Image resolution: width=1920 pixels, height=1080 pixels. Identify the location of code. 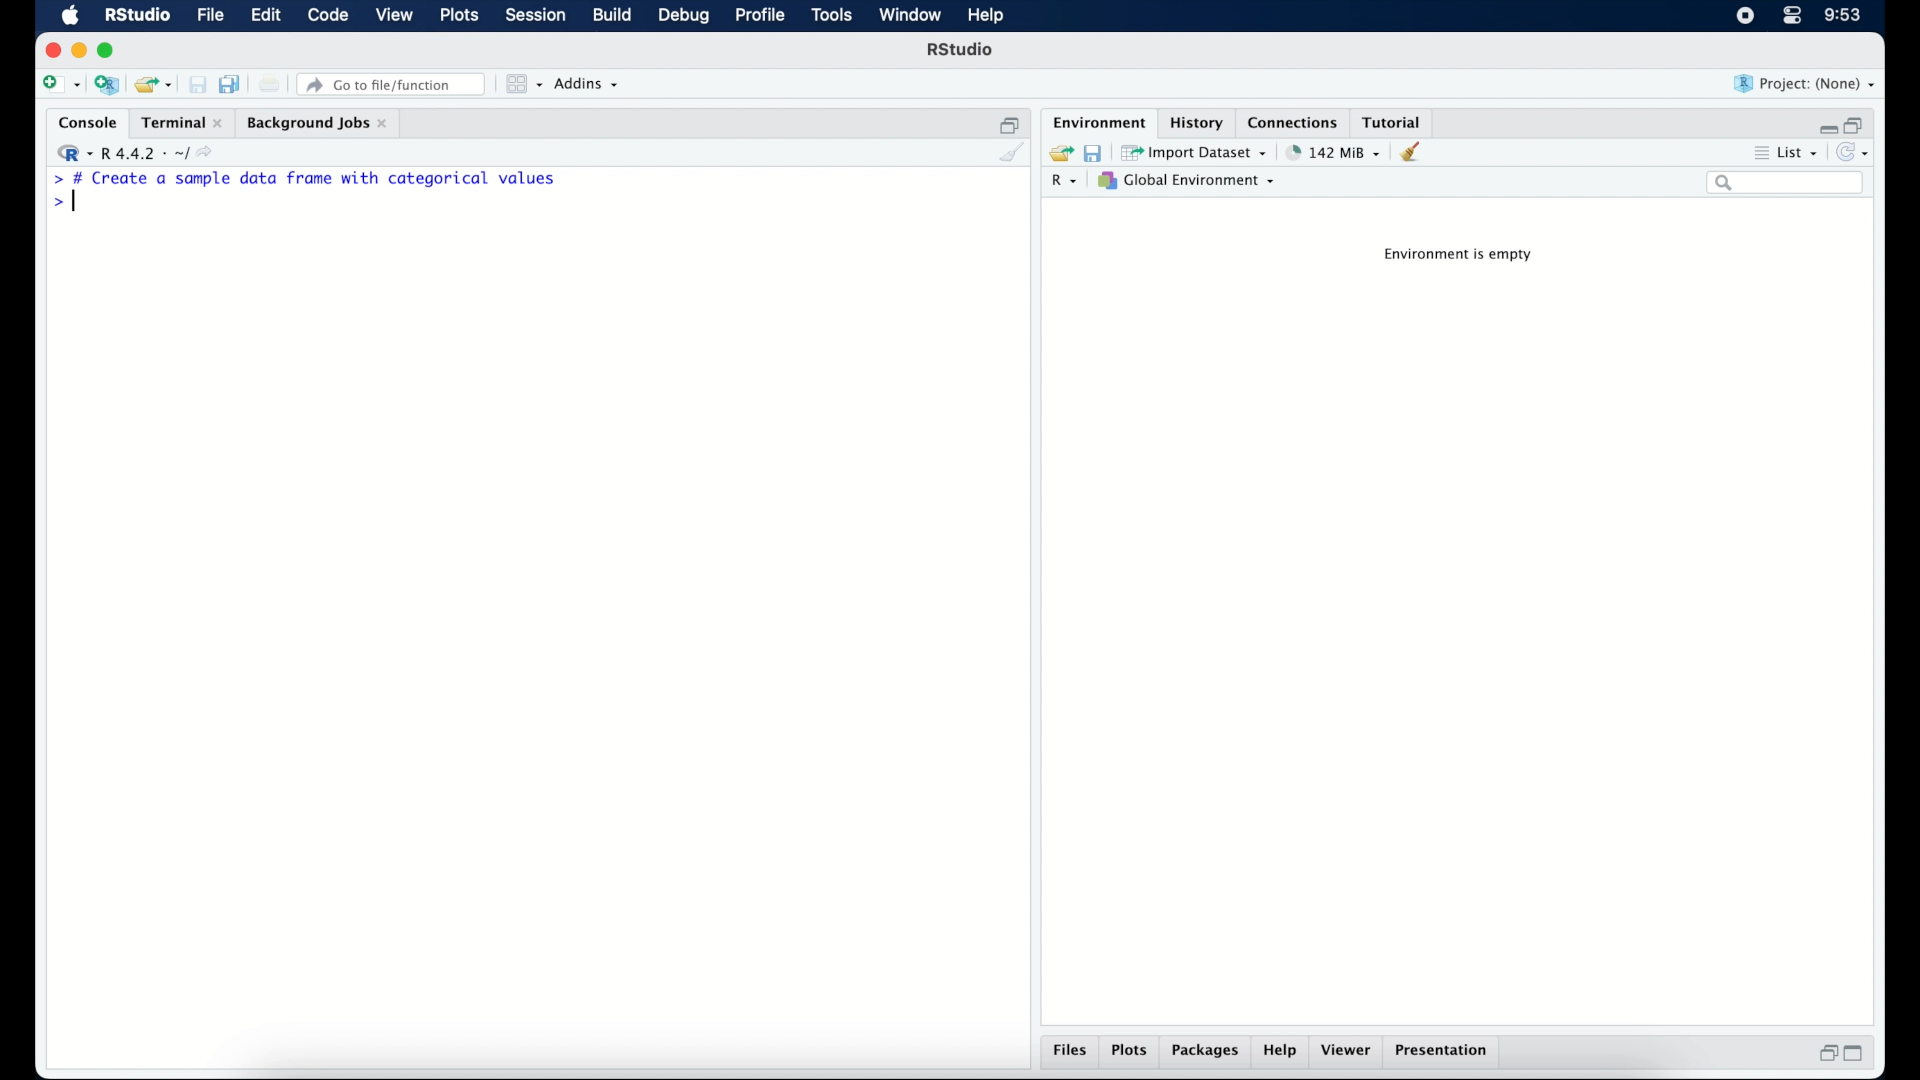
(328, 16).